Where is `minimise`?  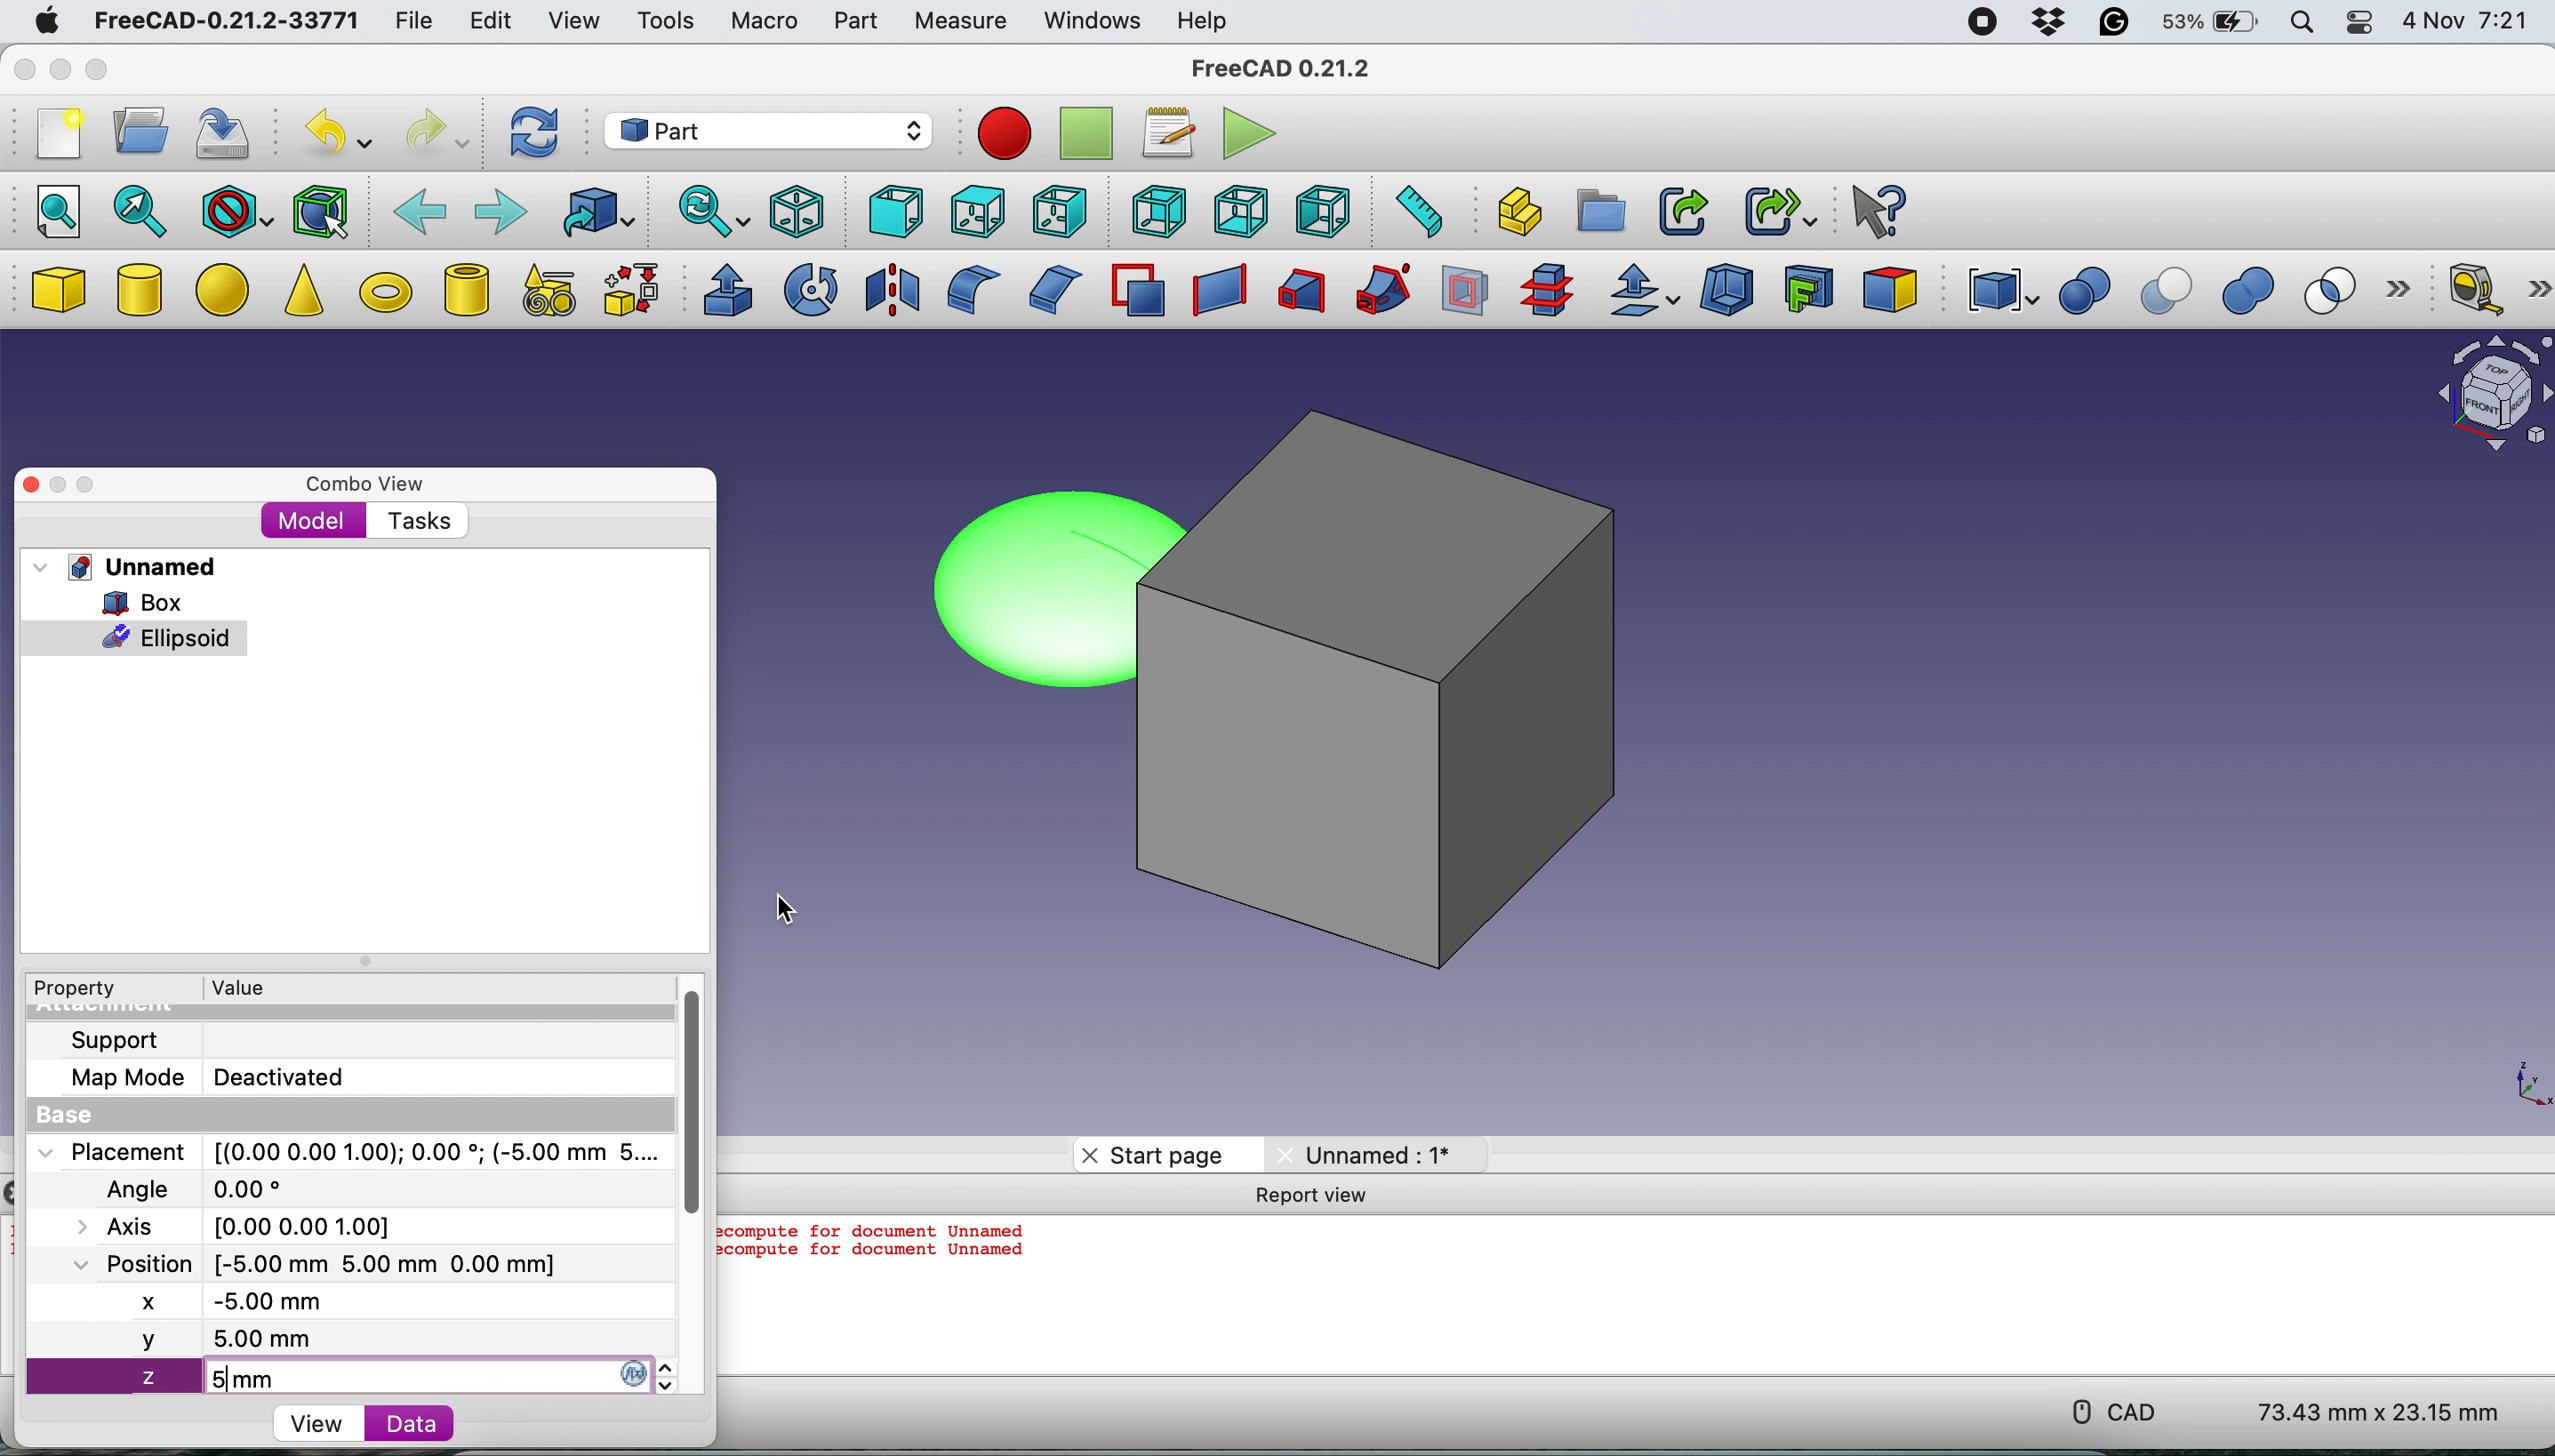 minimise is located at coordinates (56, 70).